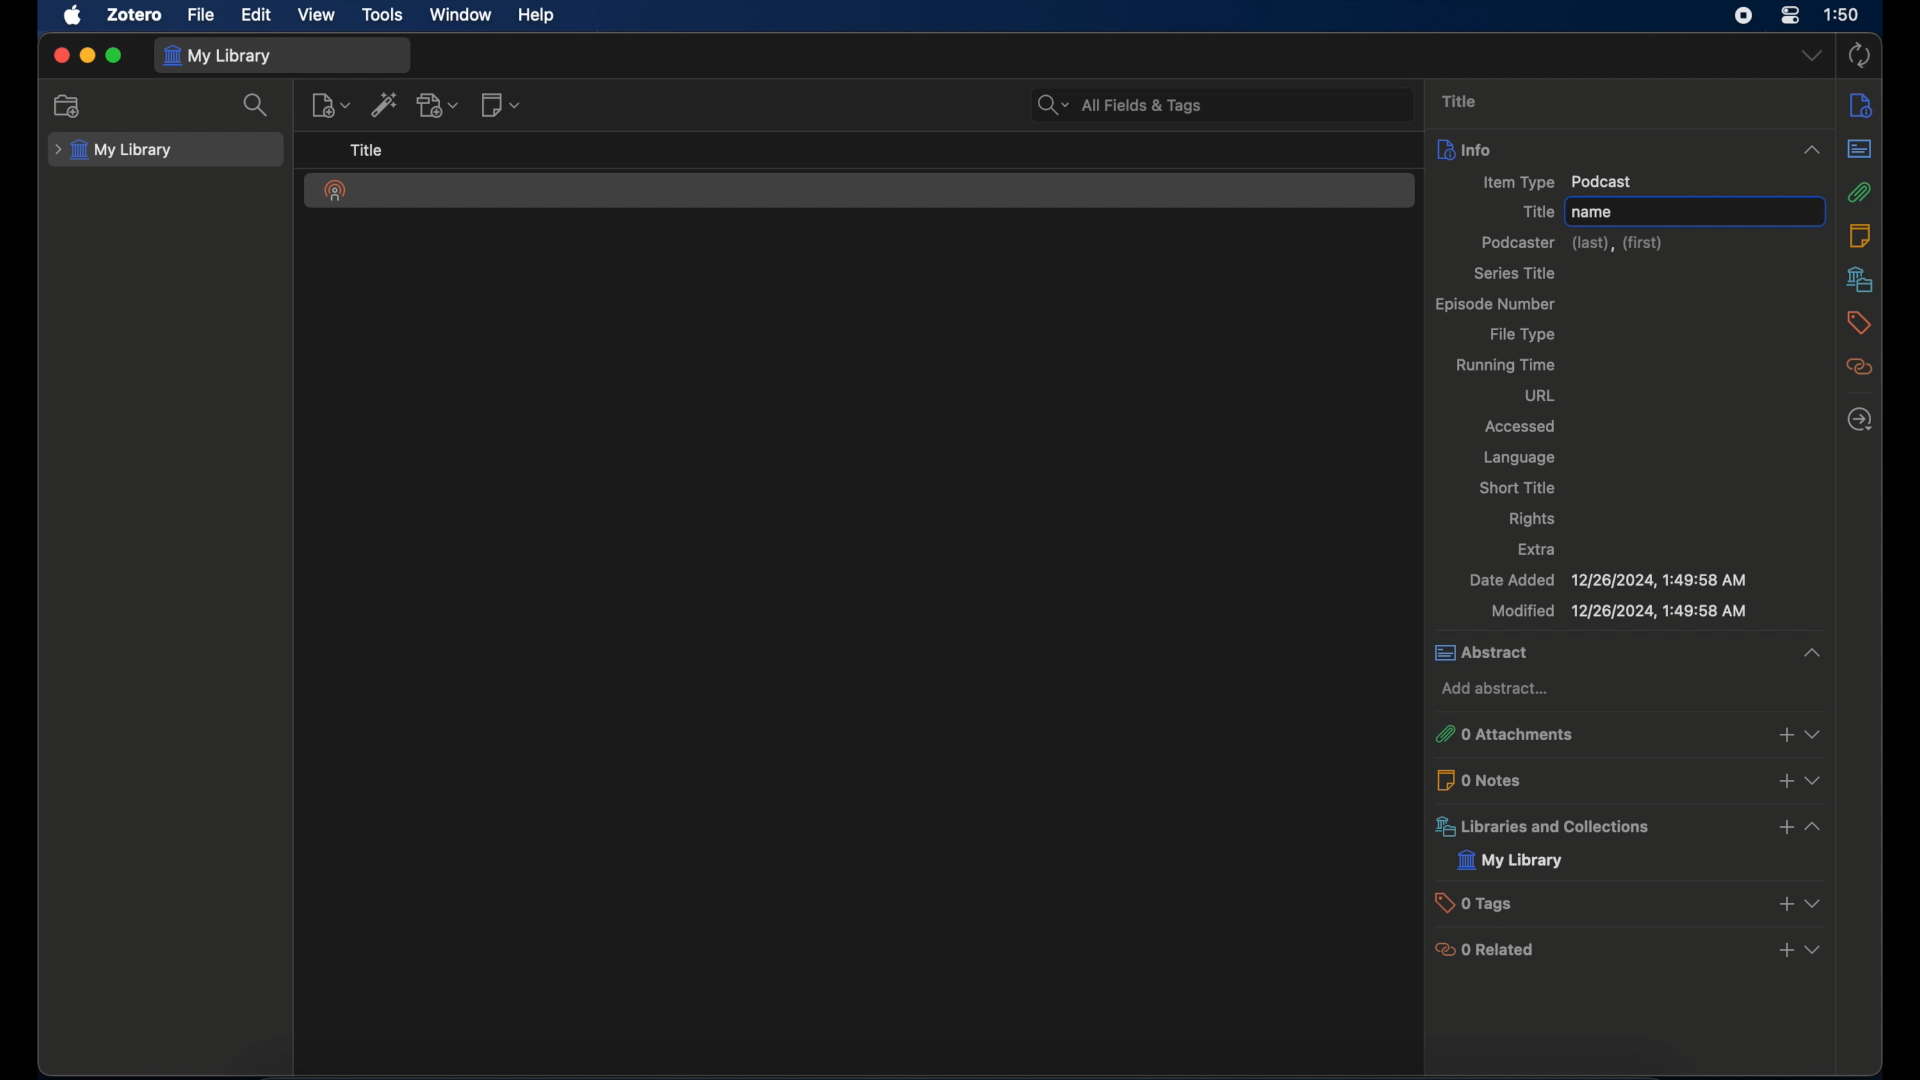 The width and height of the screenshot is (1920, 1080). I want to click on tags, so click(1859, 323).